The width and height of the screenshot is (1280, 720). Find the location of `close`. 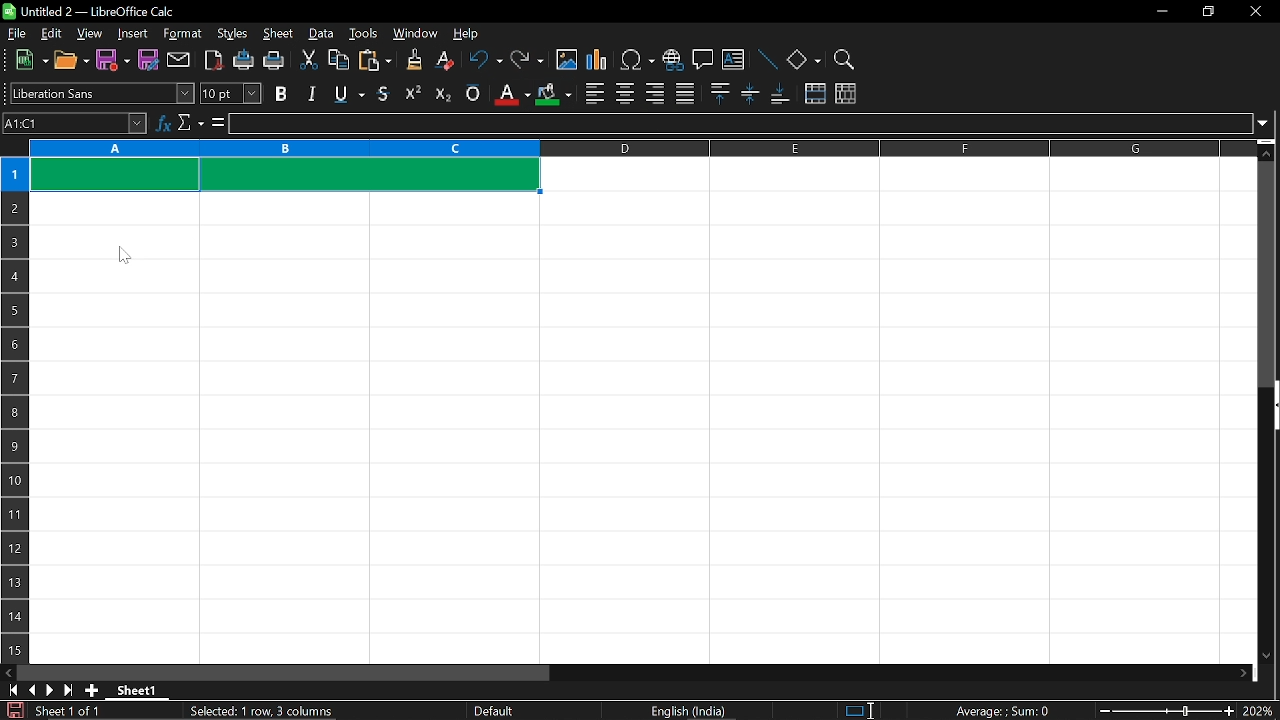

close is located at coordinates (1257, 12).